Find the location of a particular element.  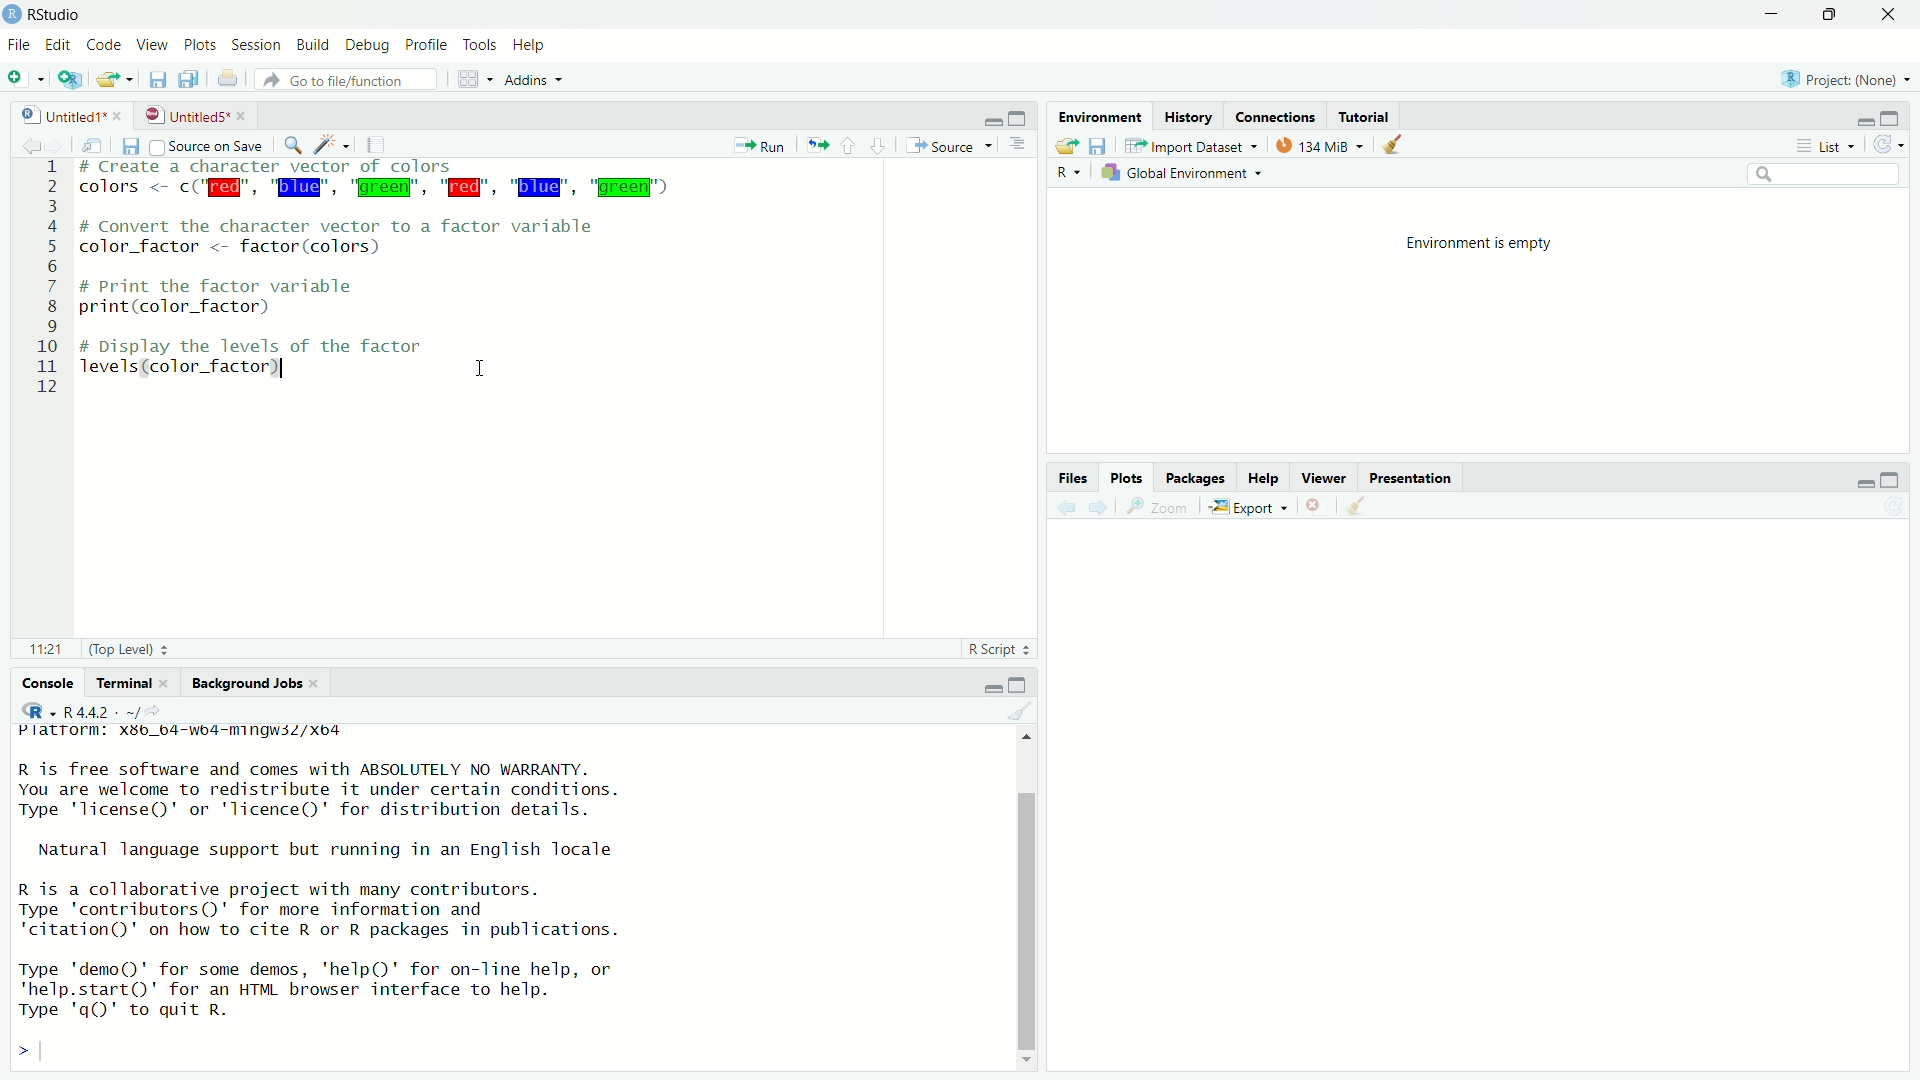

 is located at coordinates (41, 286).